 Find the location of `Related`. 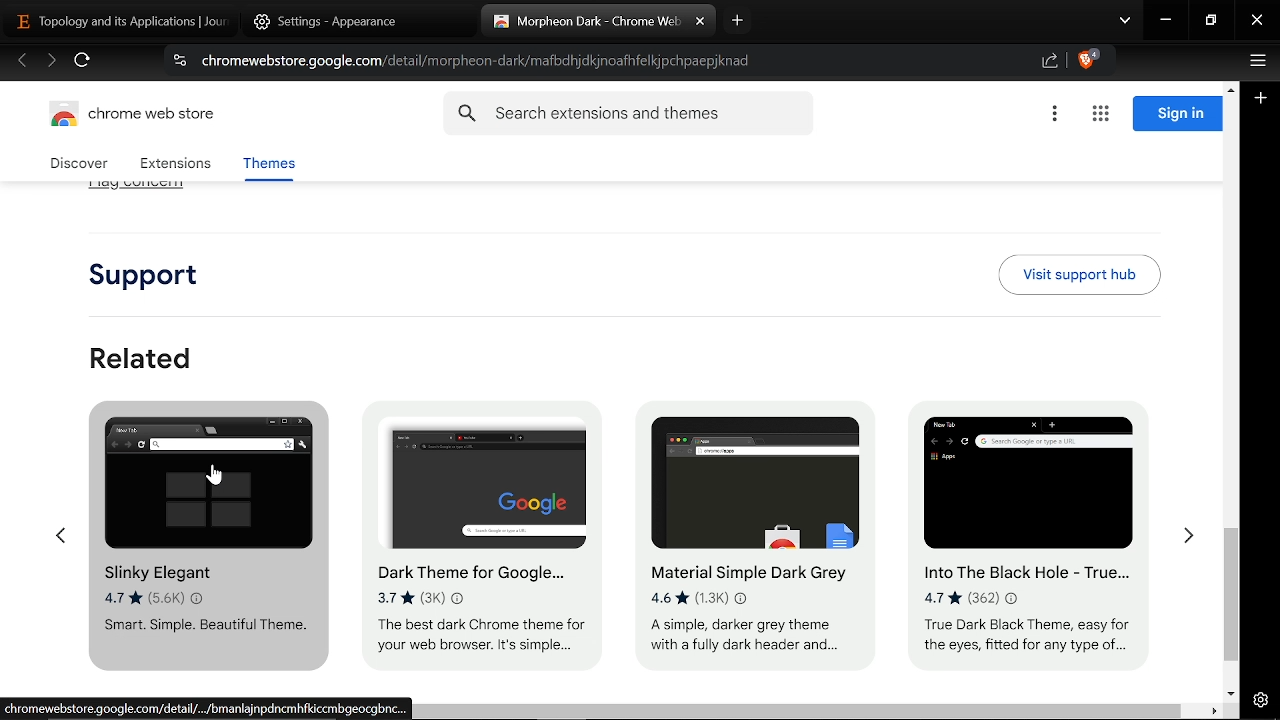

Related is located at coordinates (142, 348).